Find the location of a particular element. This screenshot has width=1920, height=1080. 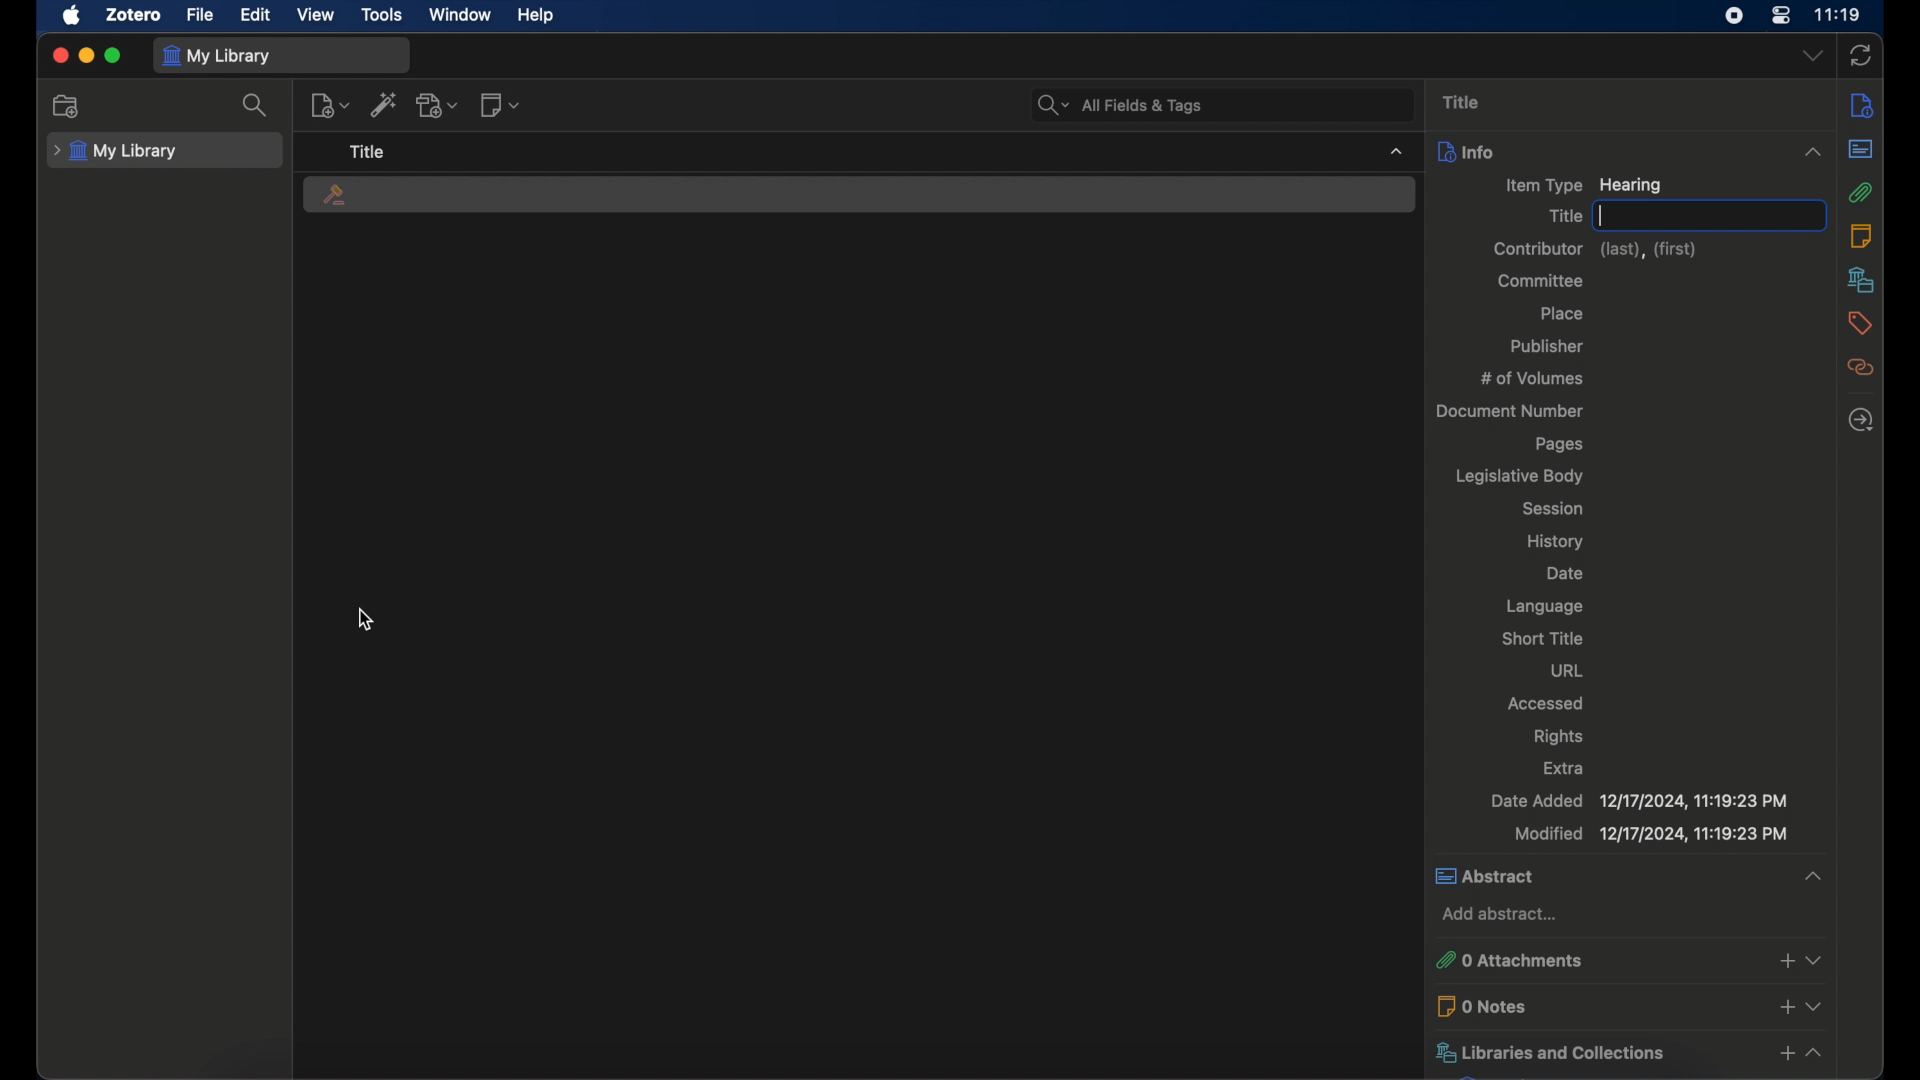

contributor is located at coordinates (1598, 250).